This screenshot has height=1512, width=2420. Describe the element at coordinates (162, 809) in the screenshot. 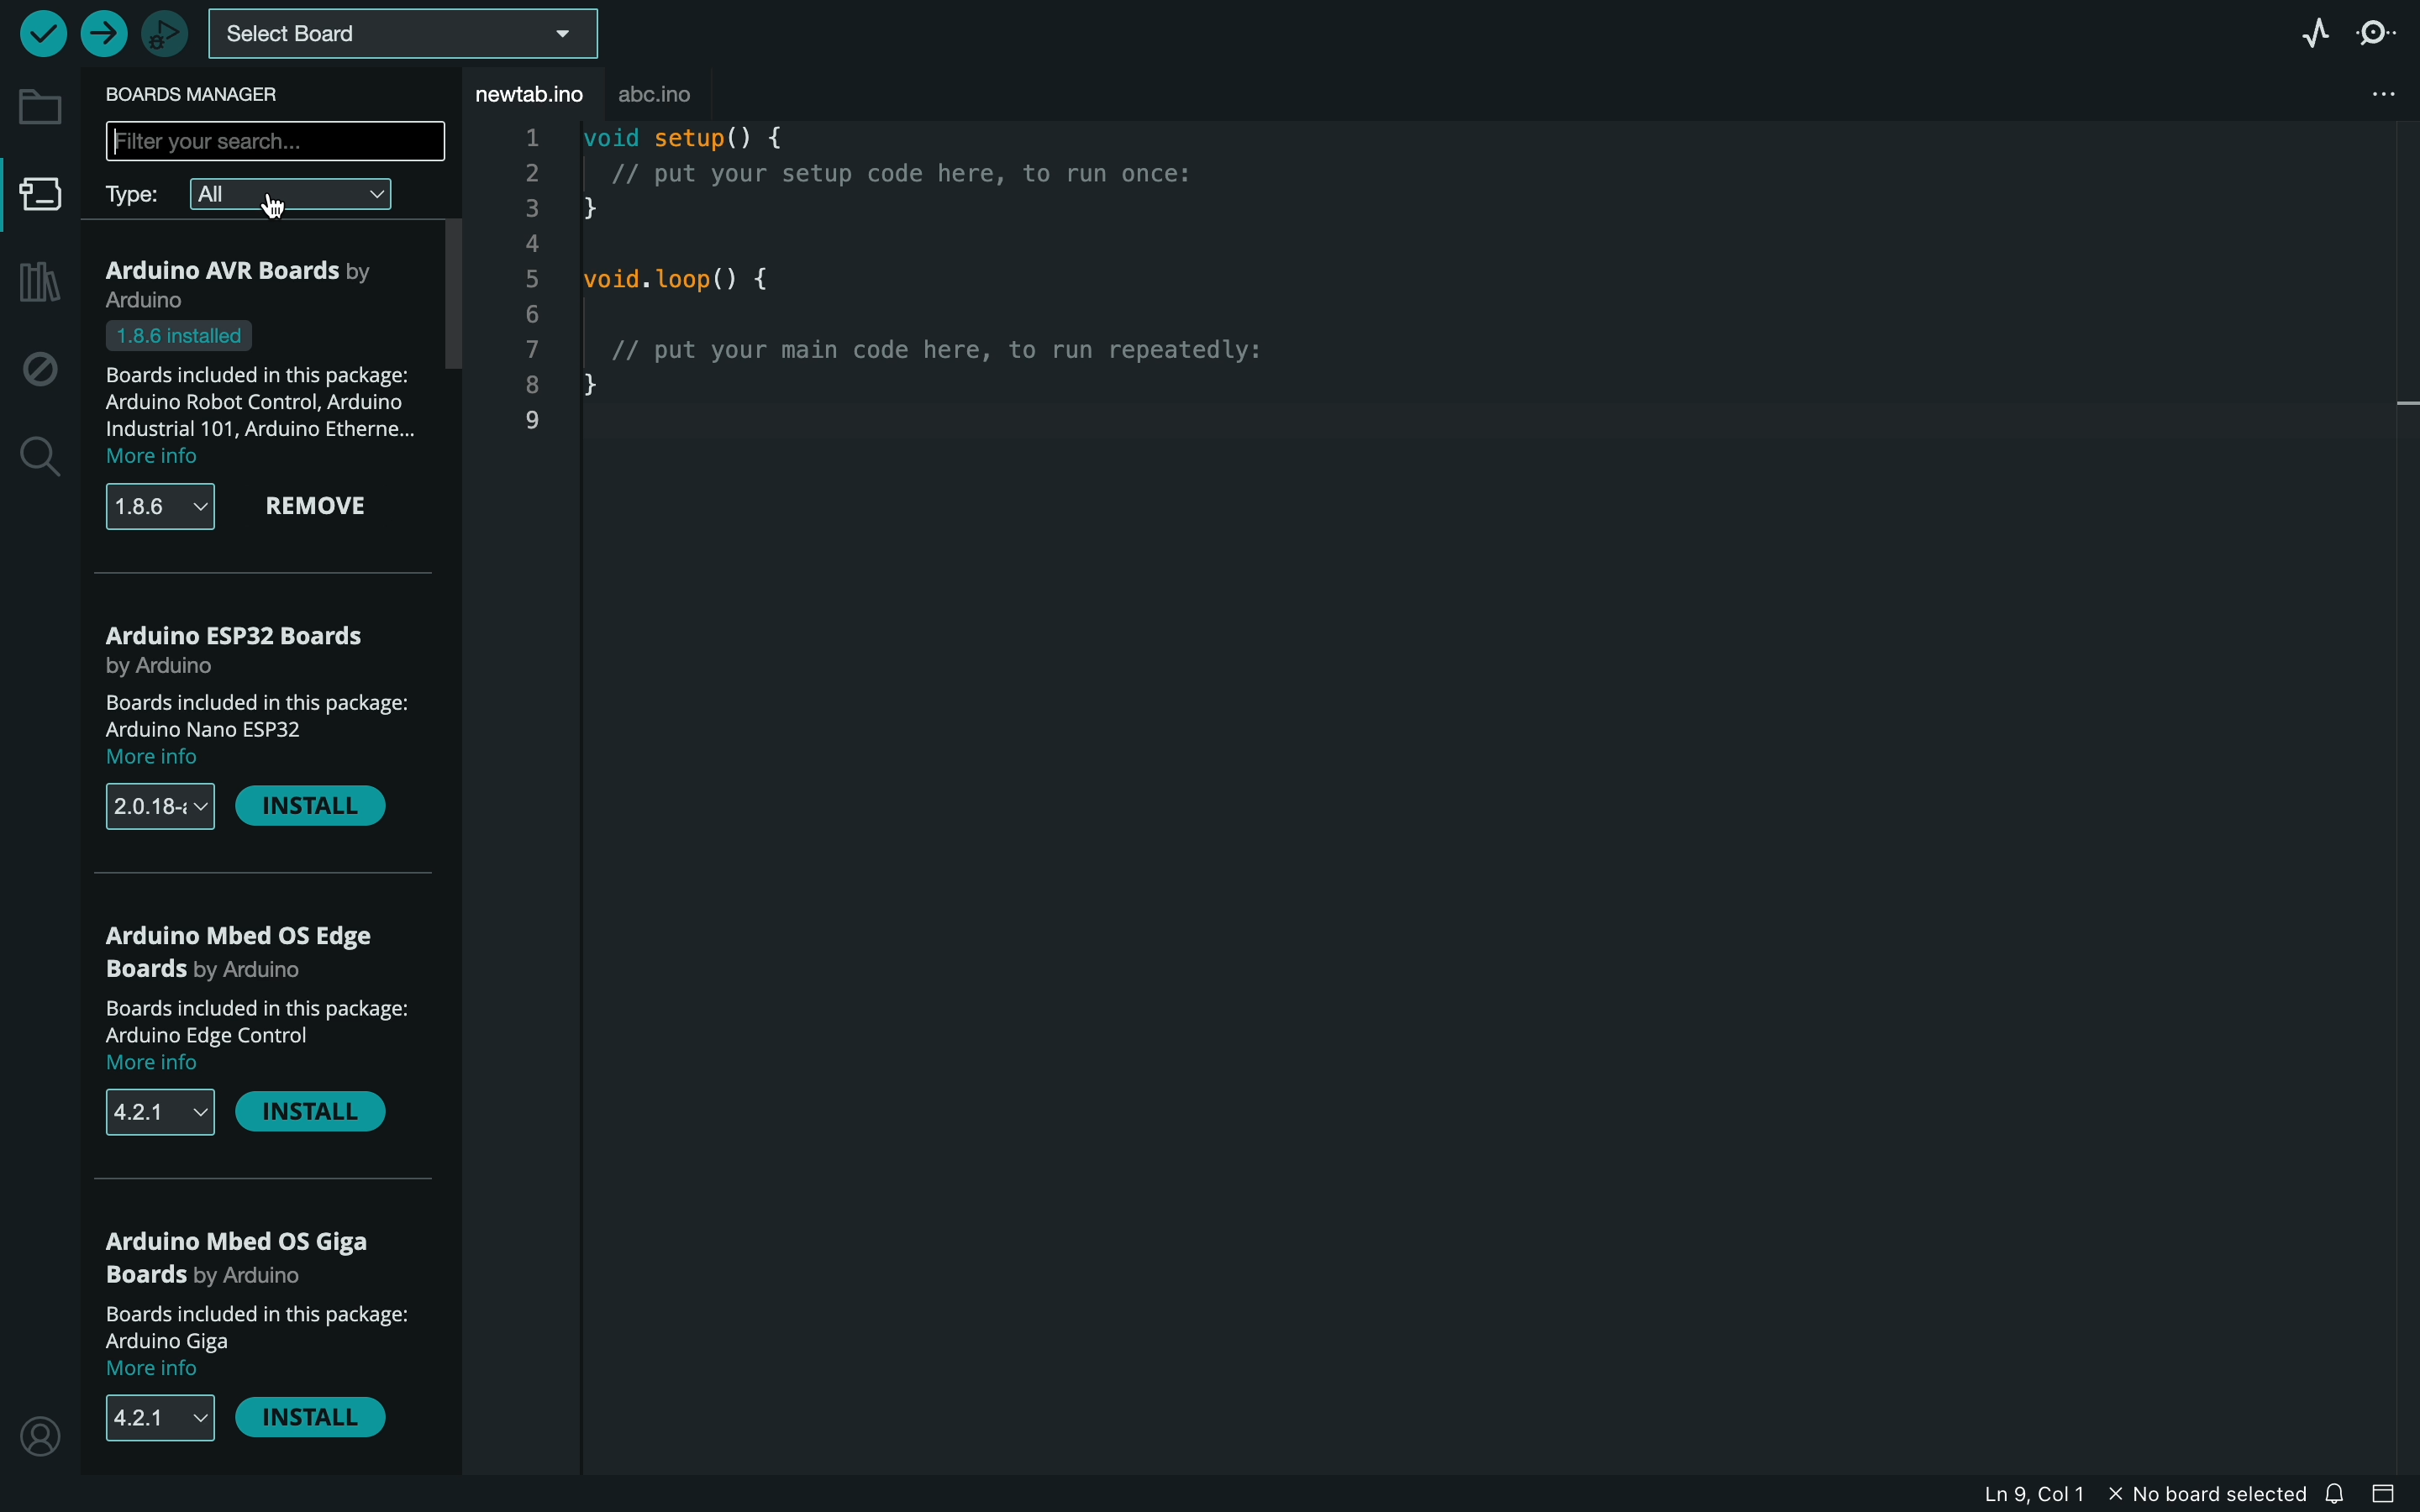

I see `versions` at that location.